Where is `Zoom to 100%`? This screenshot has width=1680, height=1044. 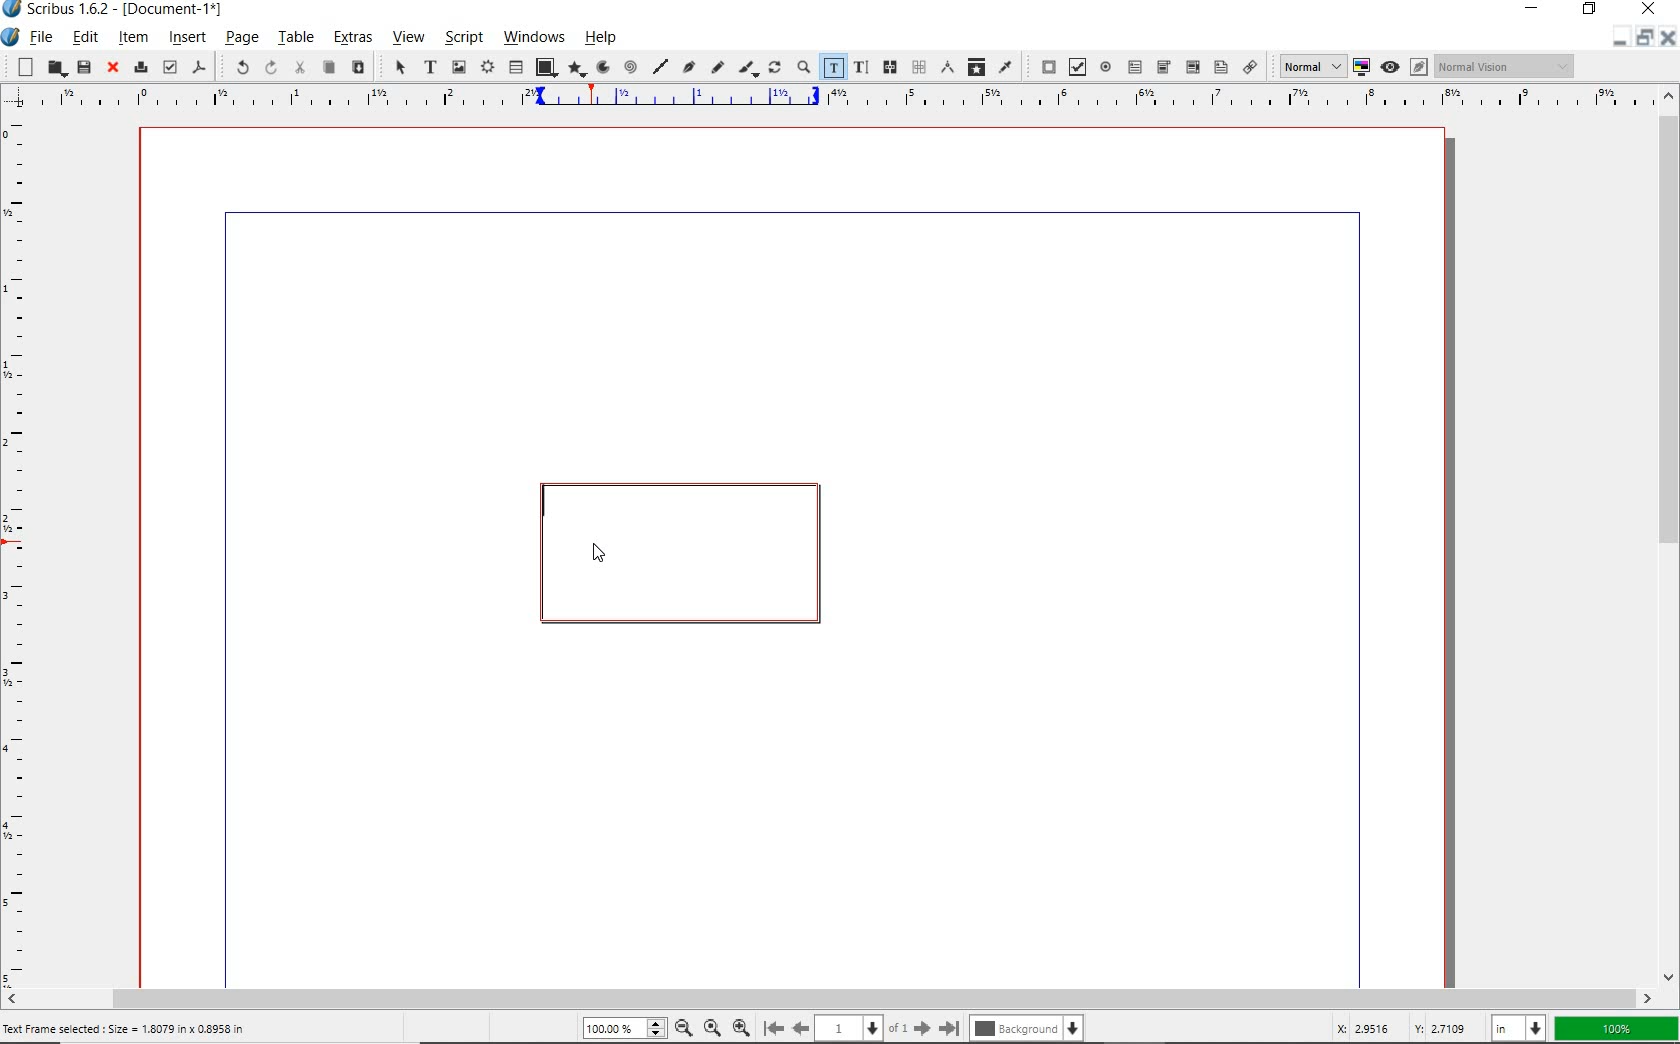 Zoom to 100% is located at coordinates (713, 1030).